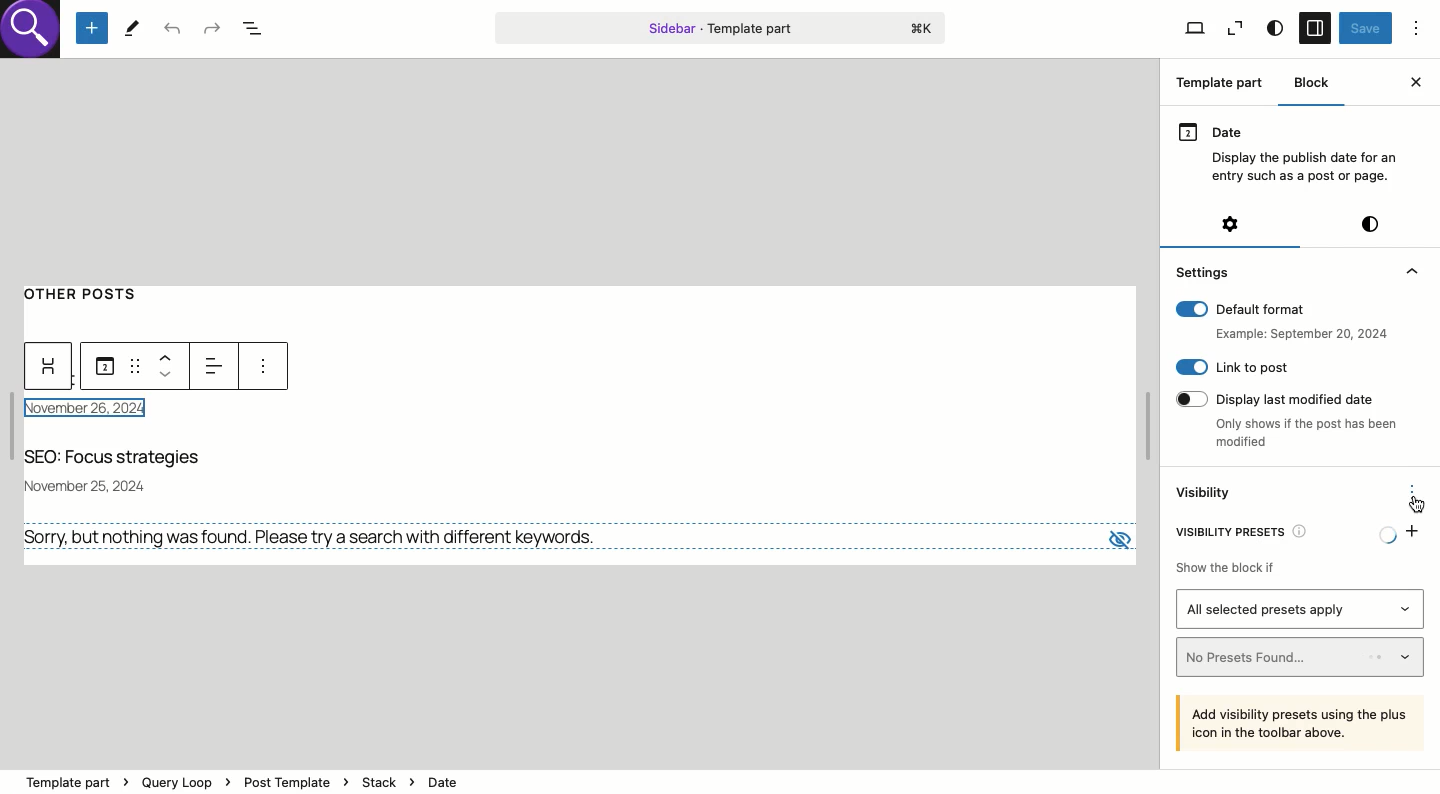 The width and height of the screenshot is (1440, 794). What do you see at coordinates (1281, 309) in the screenshot?
I see `Default format` at bounding box center [1281, 309].